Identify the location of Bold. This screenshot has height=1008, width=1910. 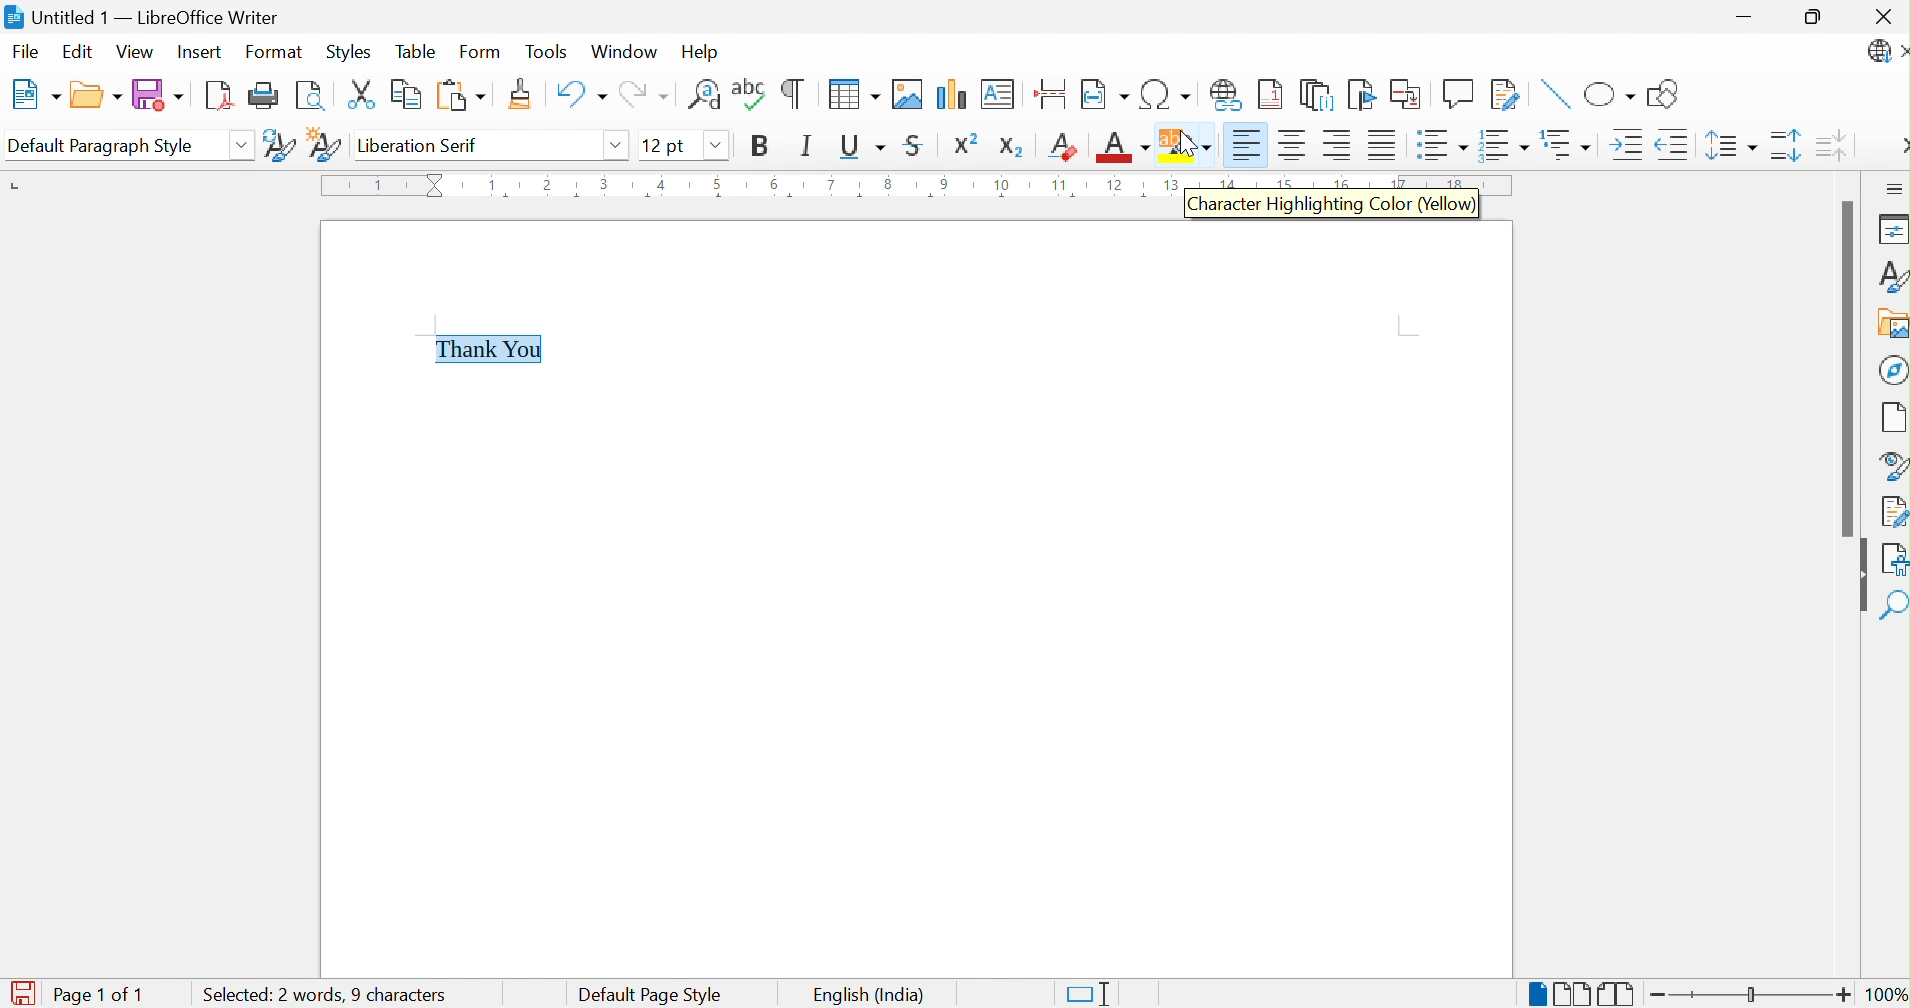
(761, 143).